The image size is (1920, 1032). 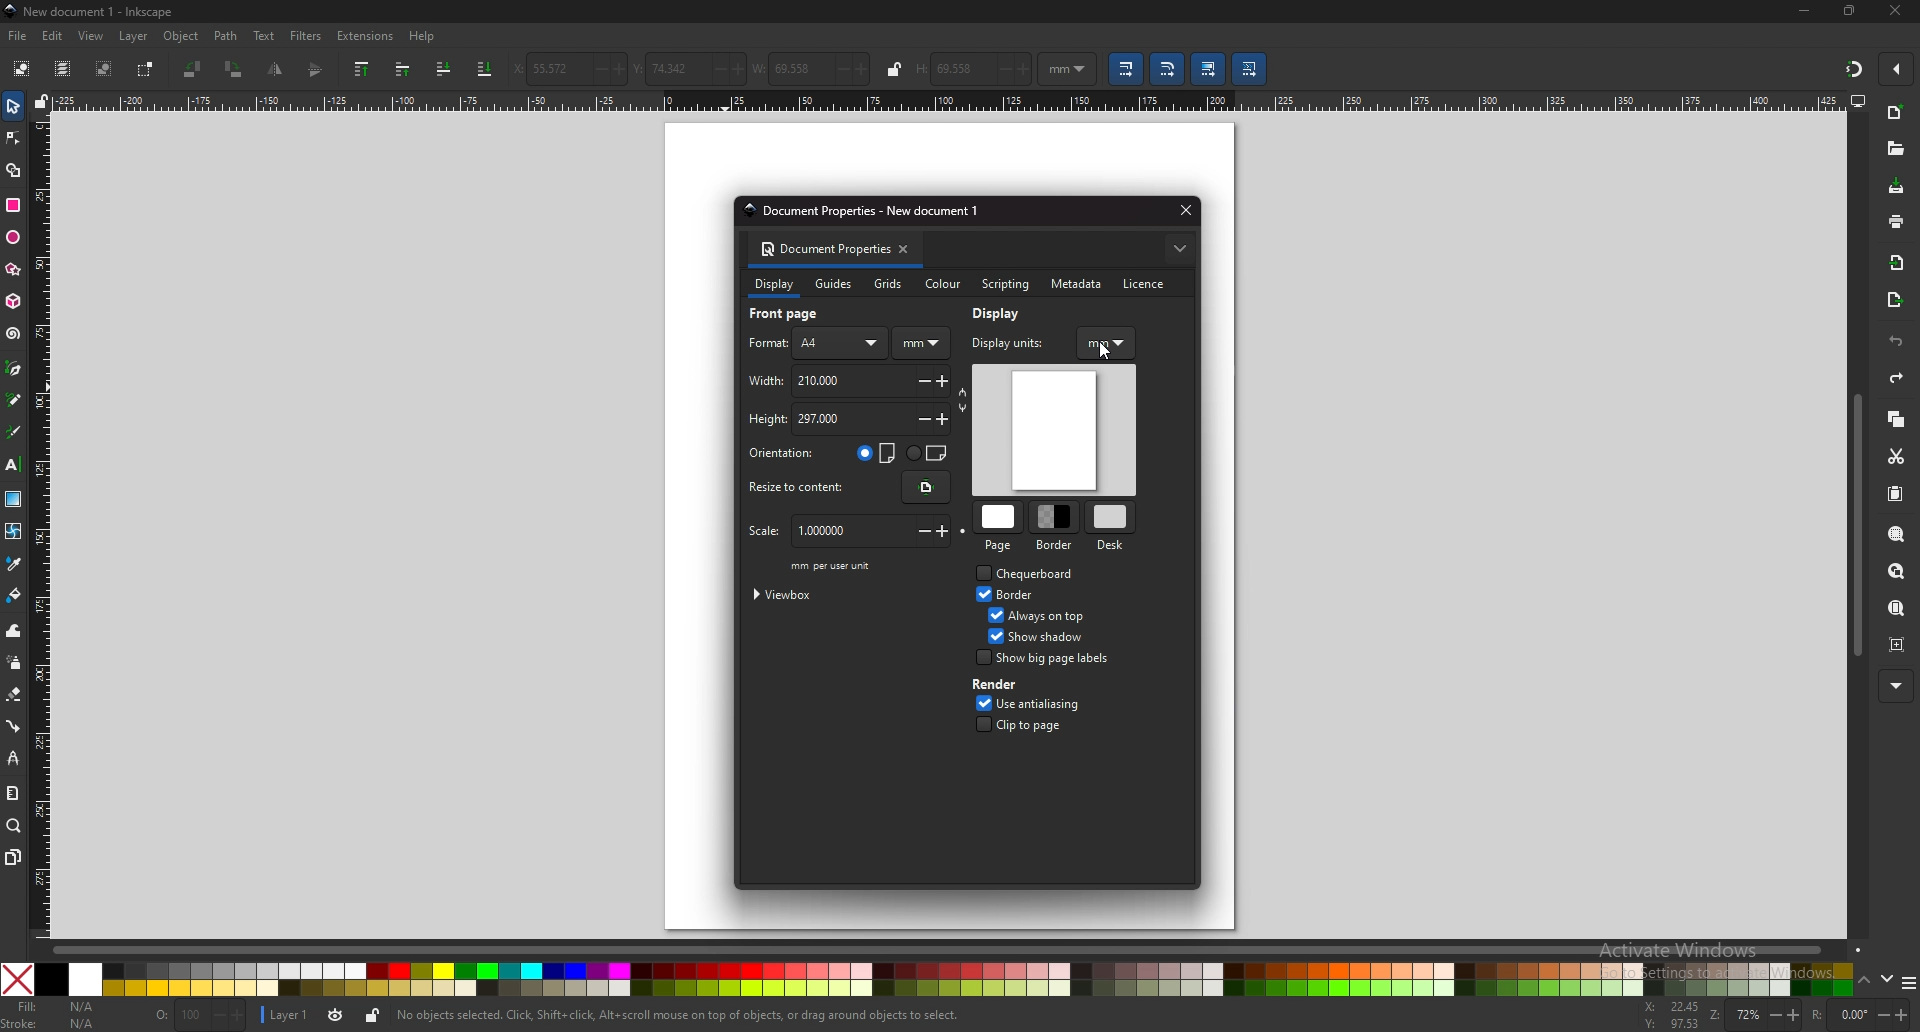 I want to click on spray, so click(x=14, y=663).